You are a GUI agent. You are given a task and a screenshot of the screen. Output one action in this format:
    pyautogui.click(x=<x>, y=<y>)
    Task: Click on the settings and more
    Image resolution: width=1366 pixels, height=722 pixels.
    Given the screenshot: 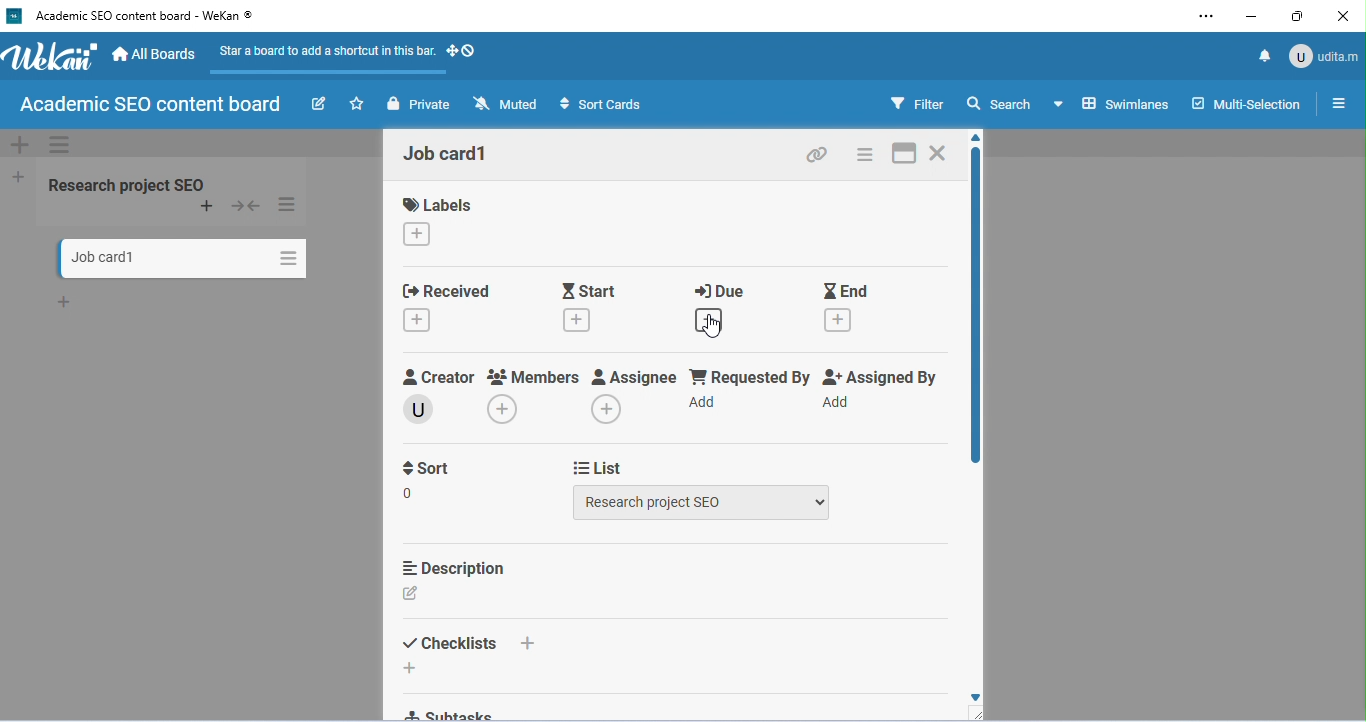 What is the action you would take?
    pyautogui.click(x=1211, y=16)
    